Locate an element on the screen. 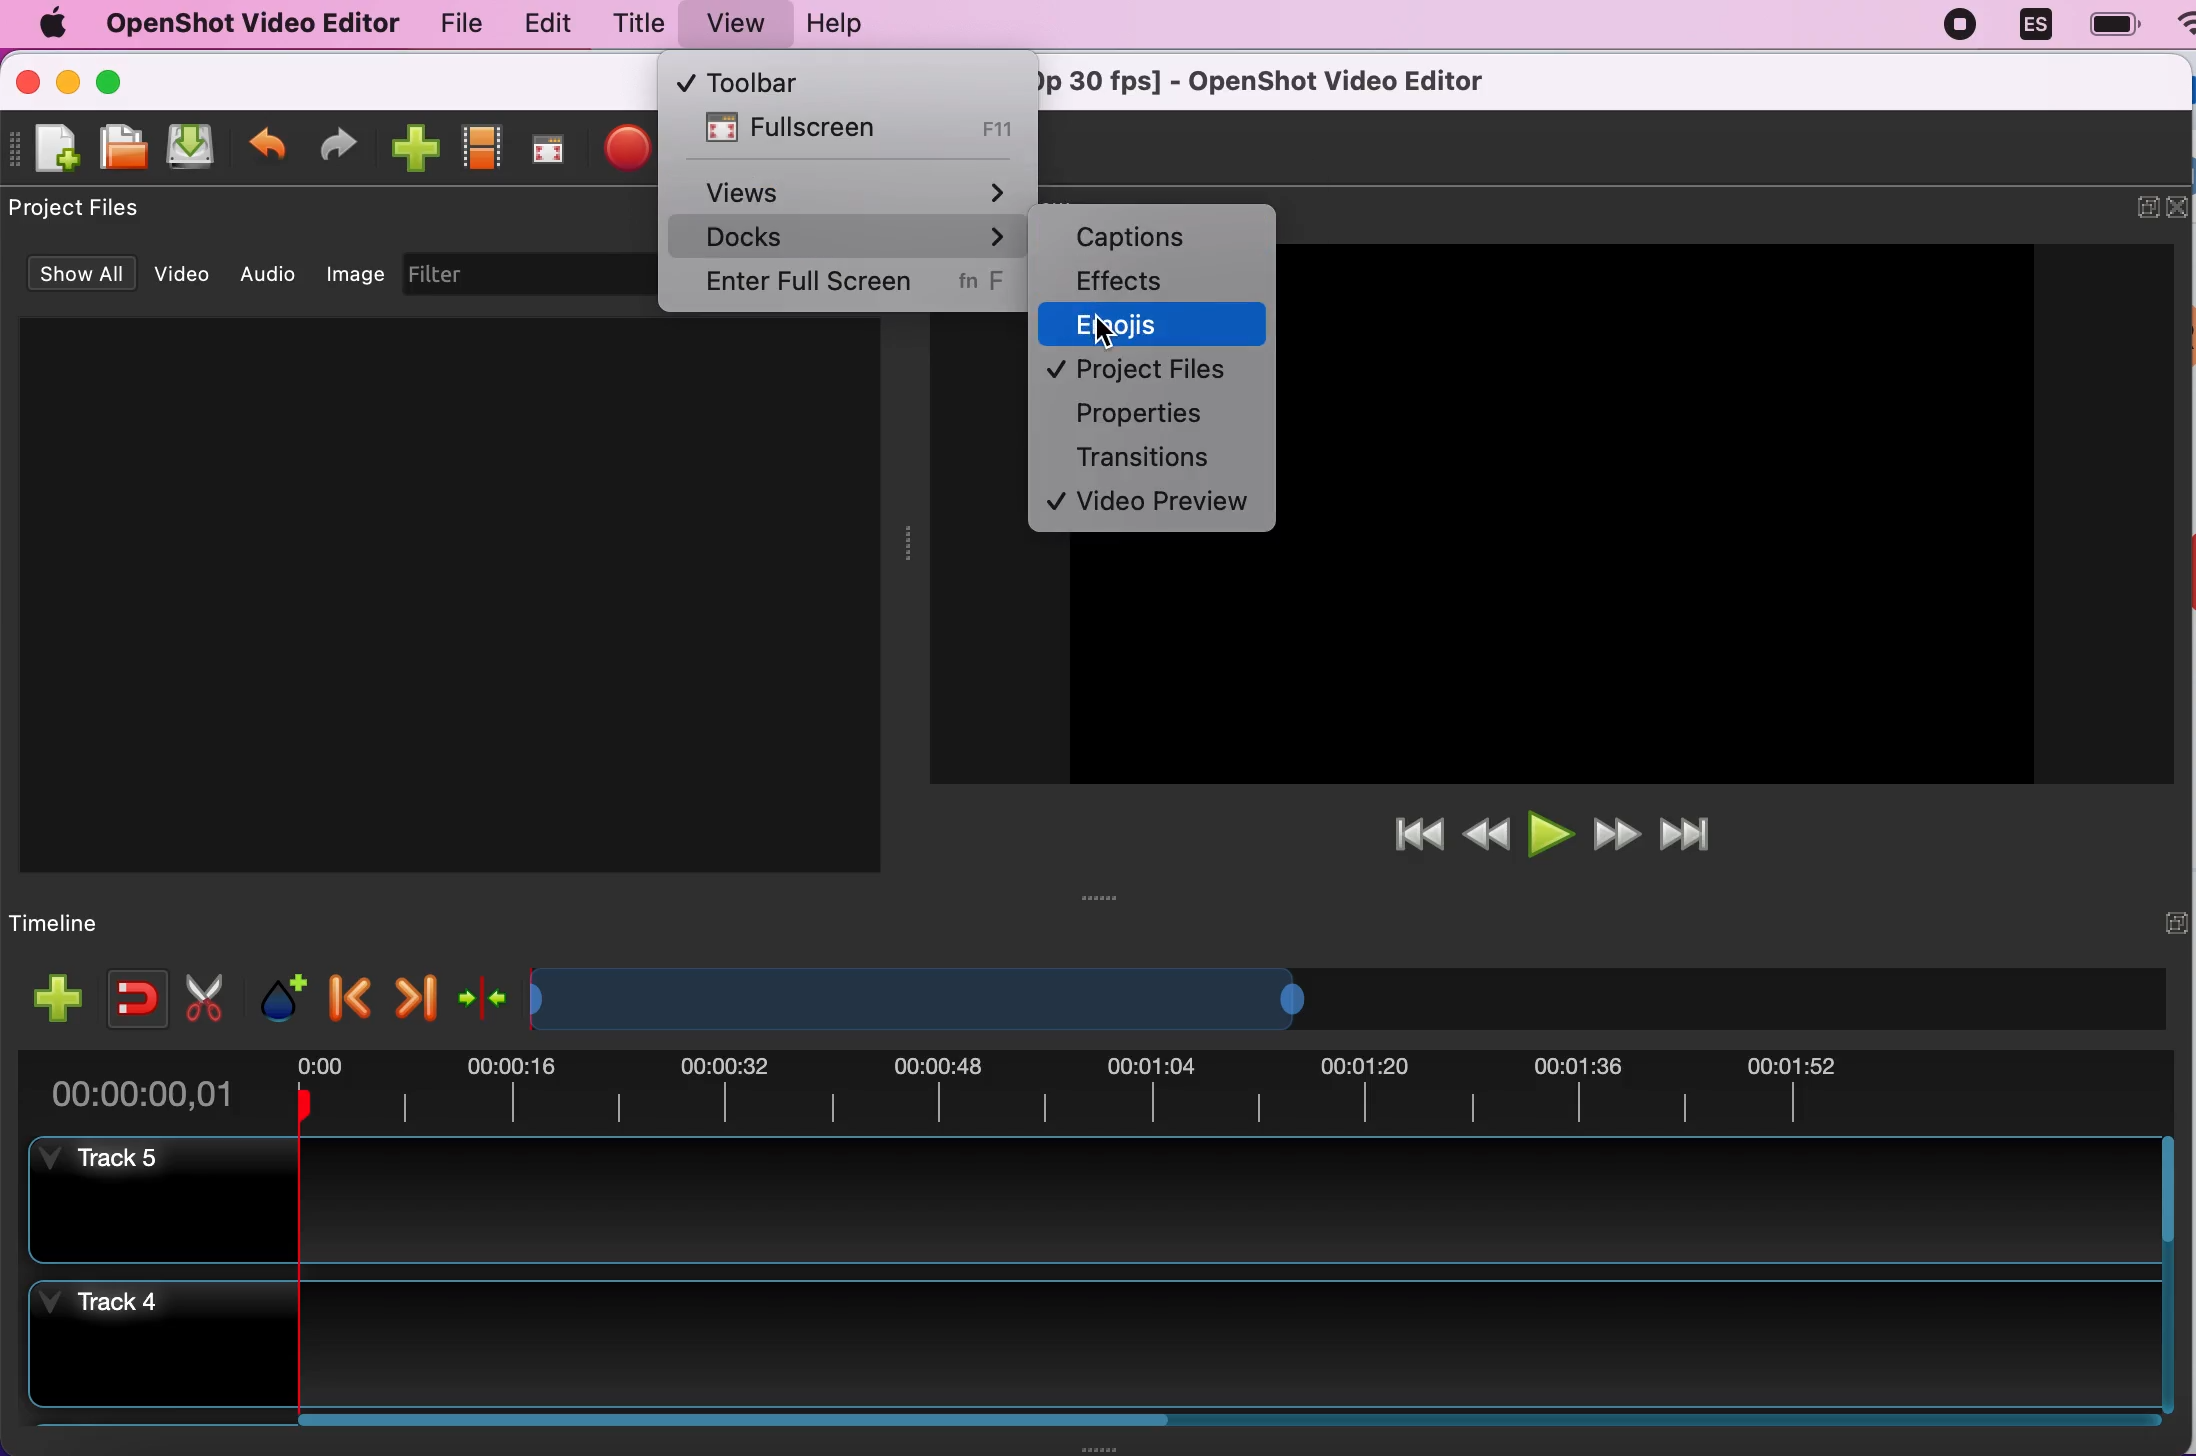 This screenshot has width=2196, height=1456. Expand/Shrink timeline view is located at coordinates (925, 999).